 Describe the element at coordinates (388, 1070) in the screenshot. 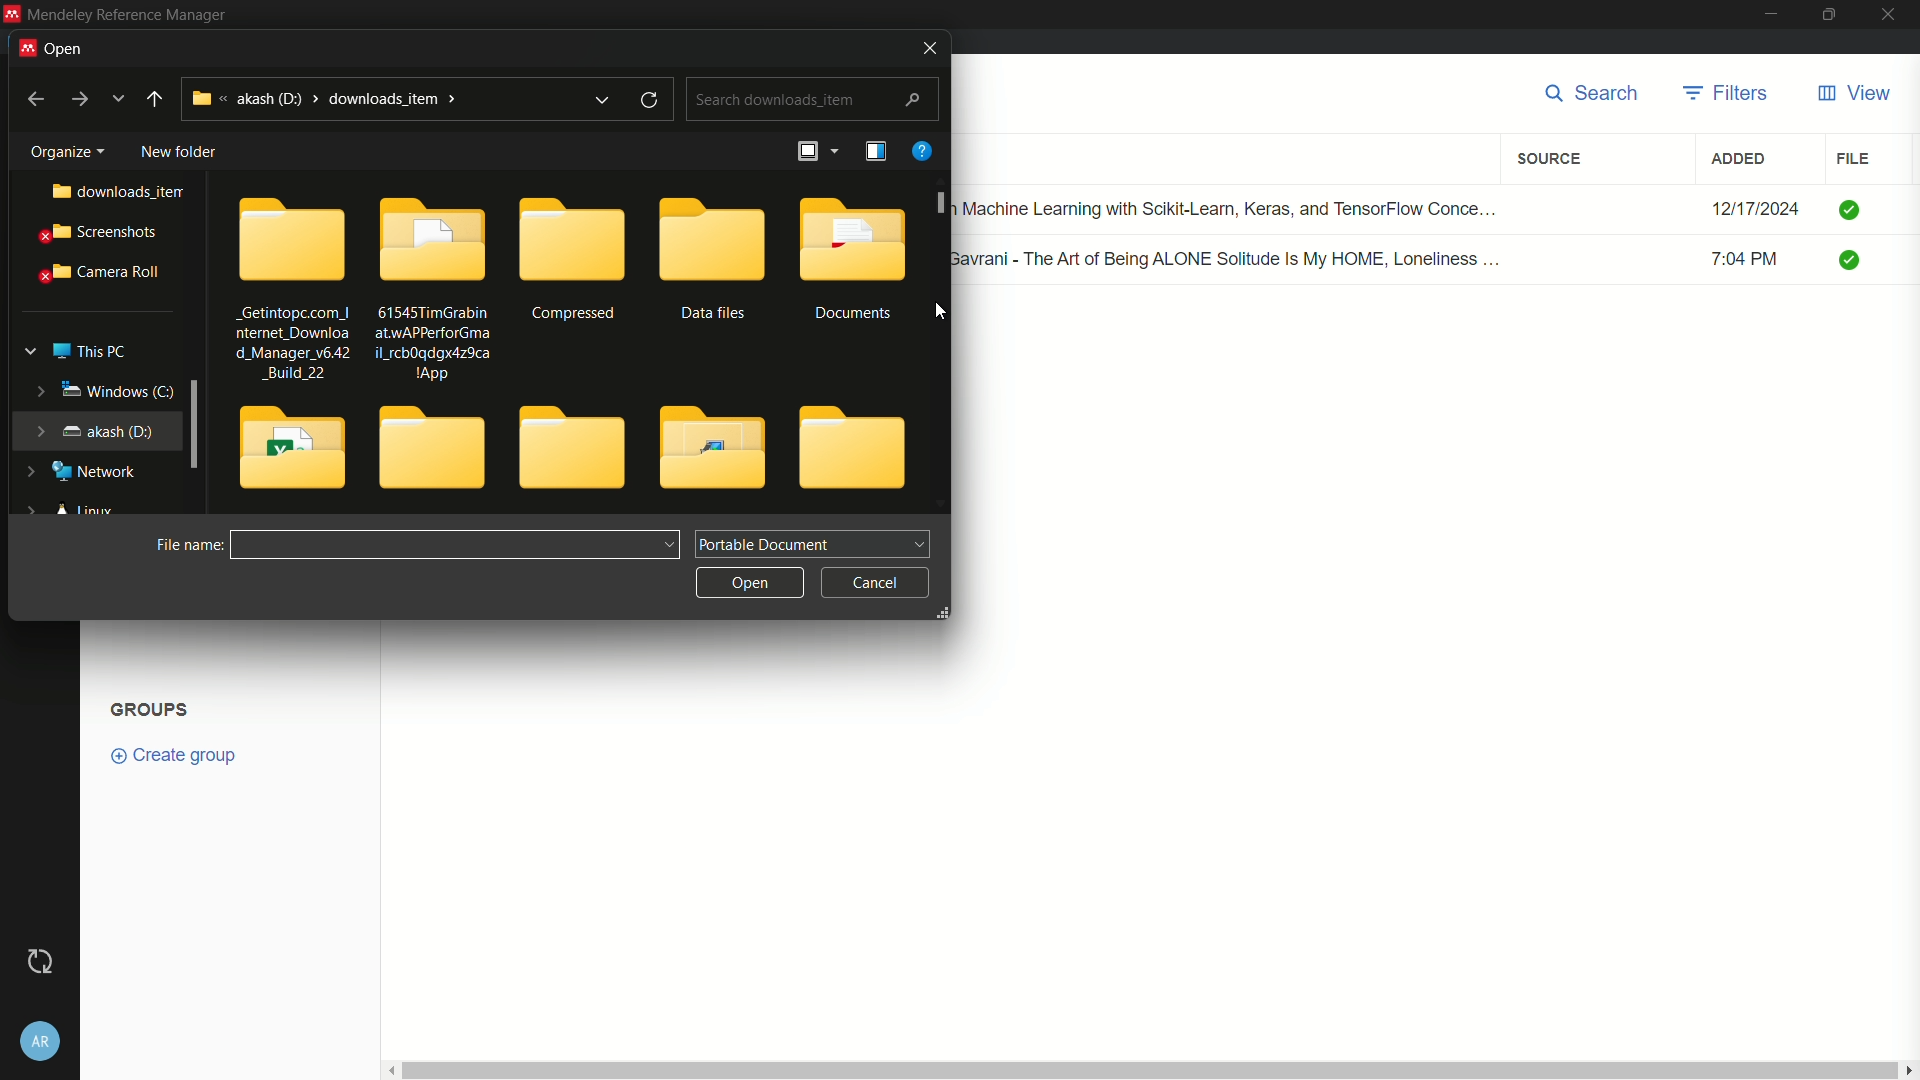

I see `scroll left` at that location.